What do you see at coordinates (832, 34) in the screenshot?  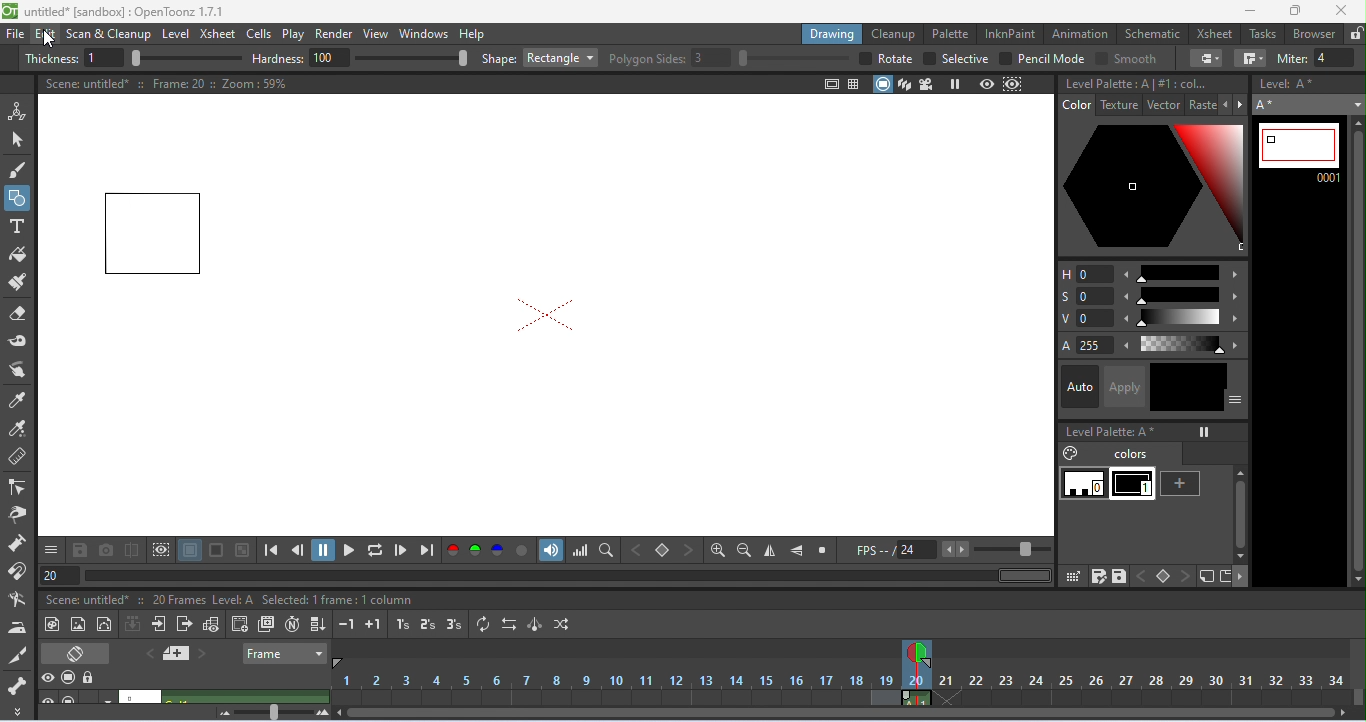 I see `drawing` at bounding box center [832, 34].